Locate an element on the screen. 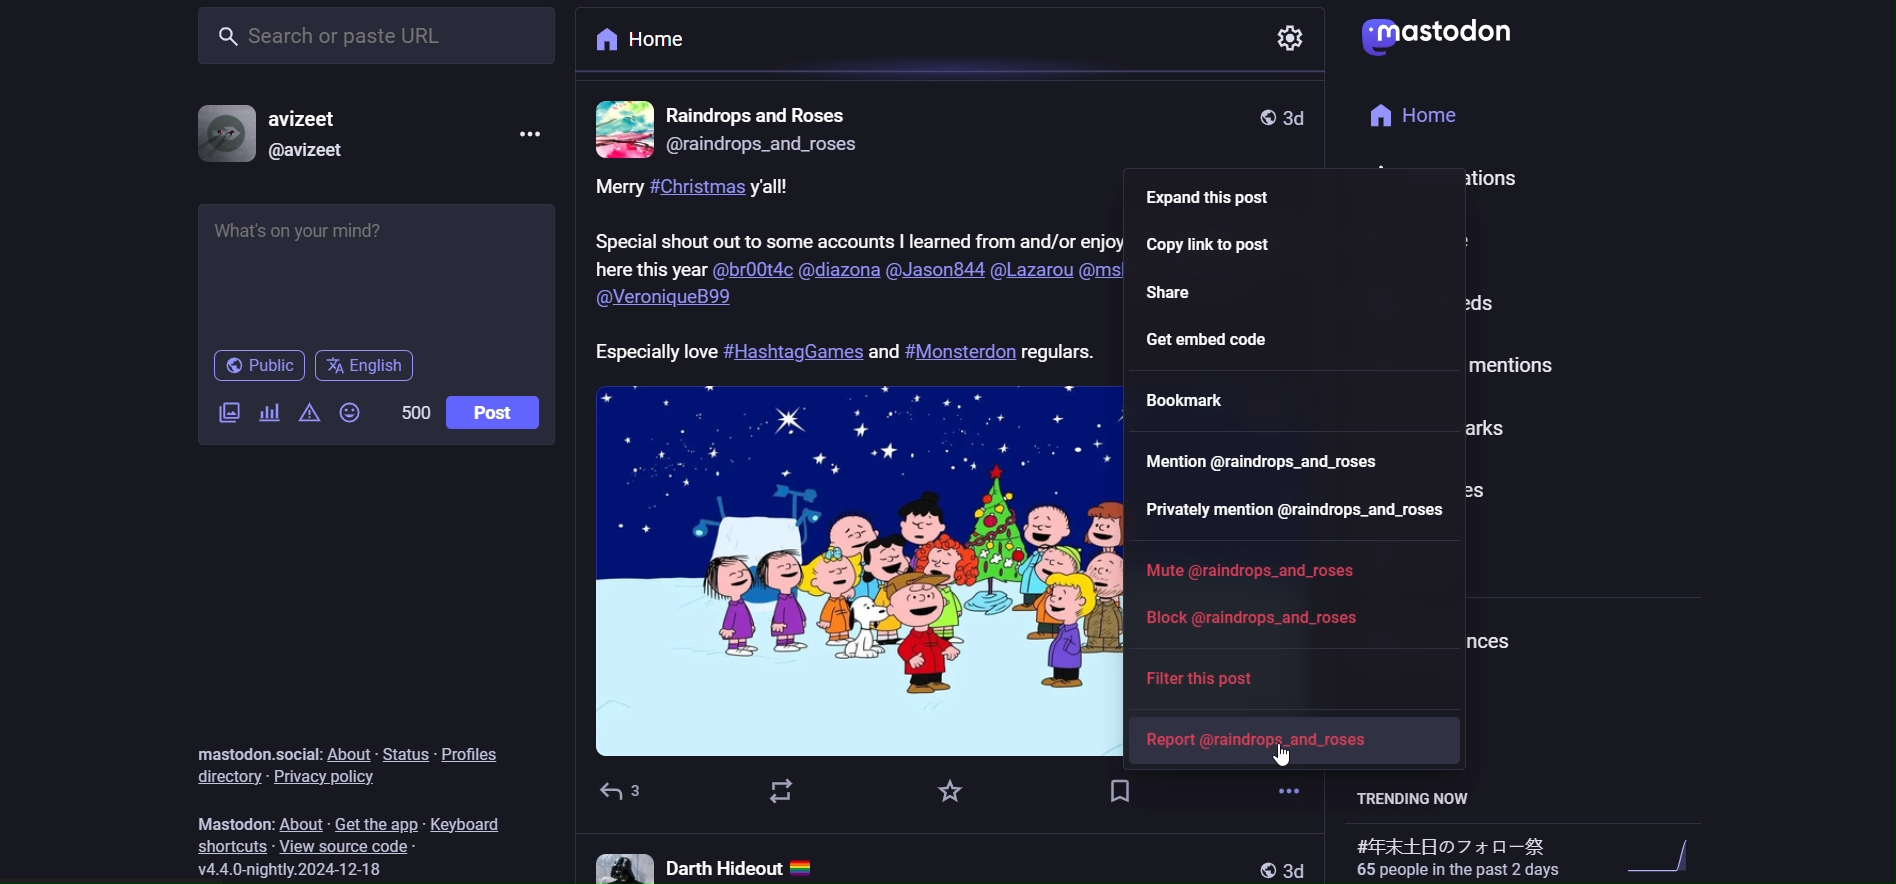 The height and width of the screenshot is (884, 1896). home is located at coordinates (649, 43).